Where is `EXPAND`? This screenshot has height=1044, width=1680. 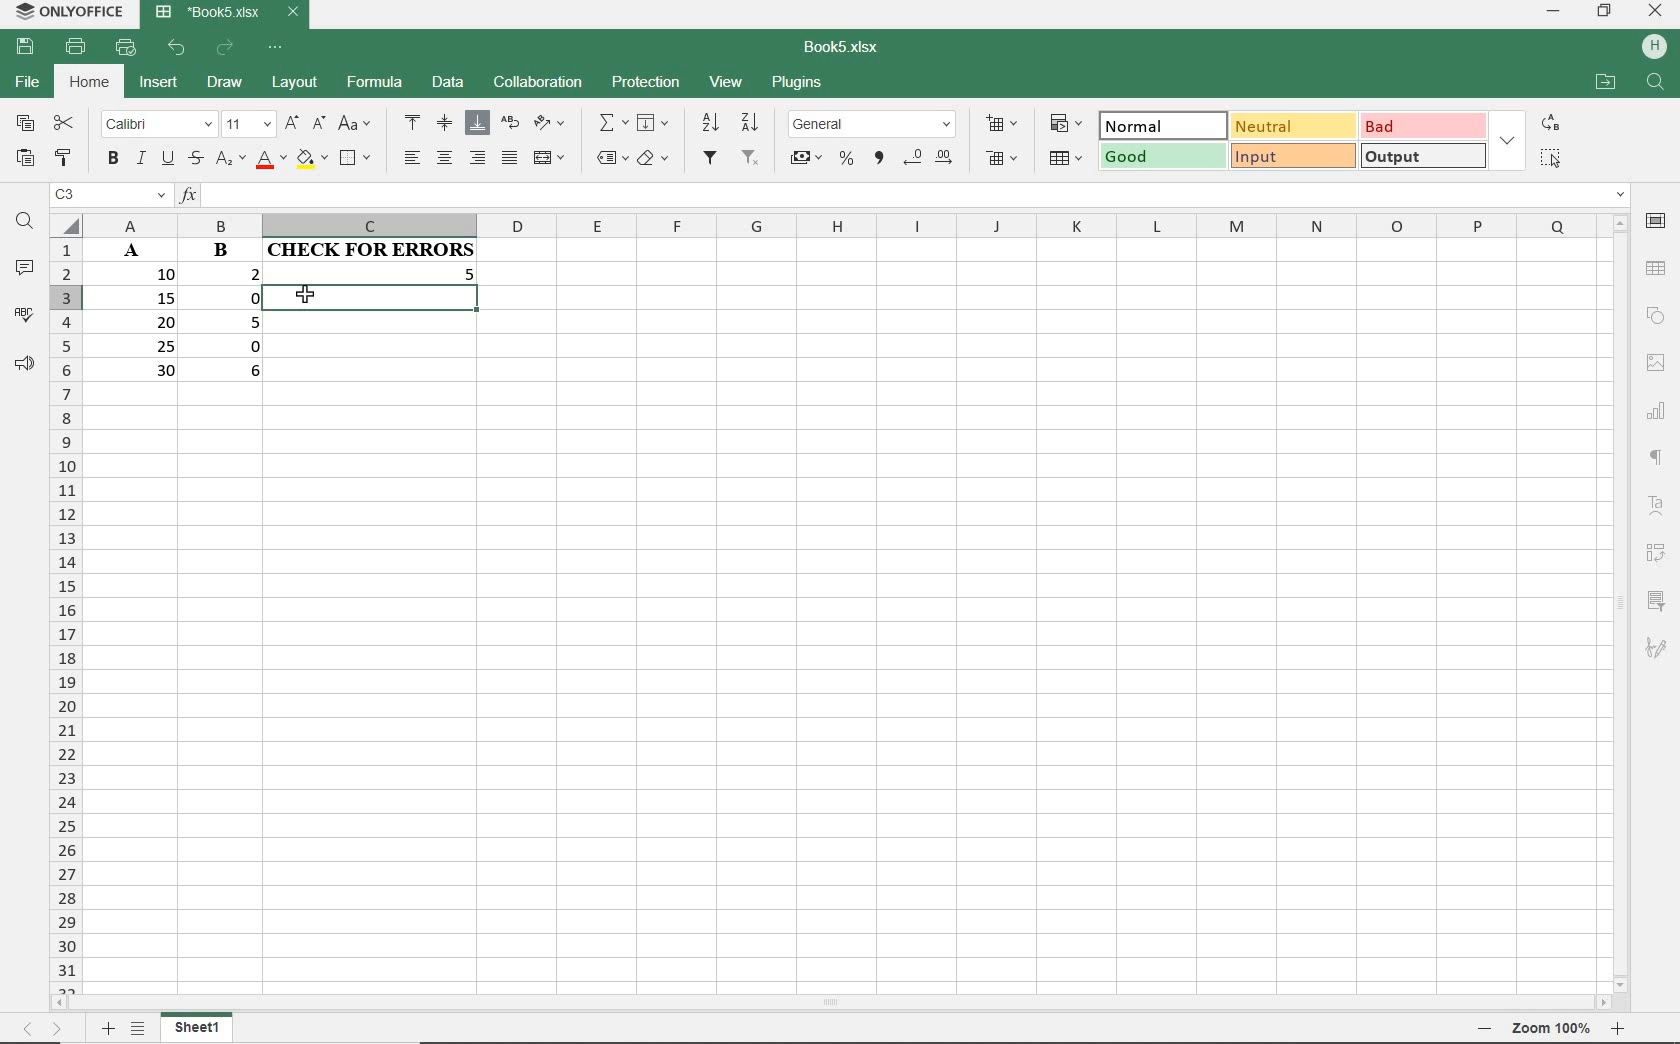
EXPAND is located at coordinates (1508, 138).